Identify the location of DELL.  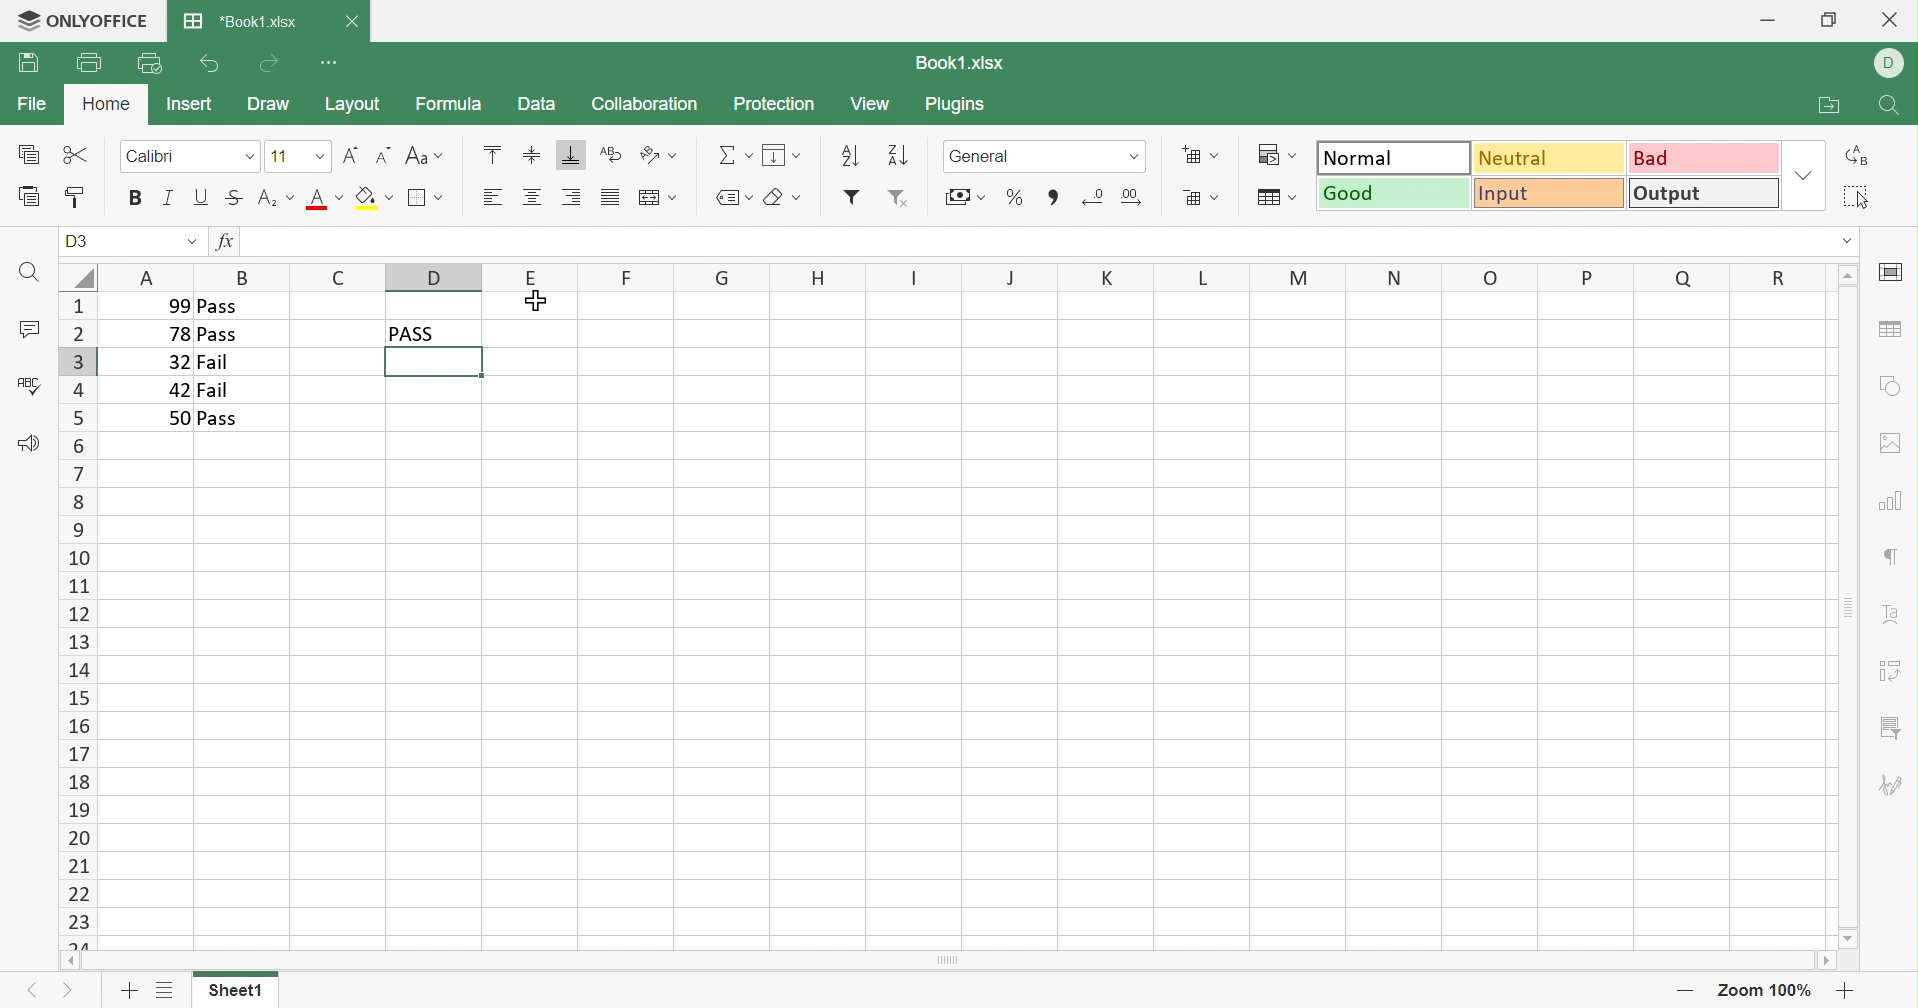
(1893, 65).